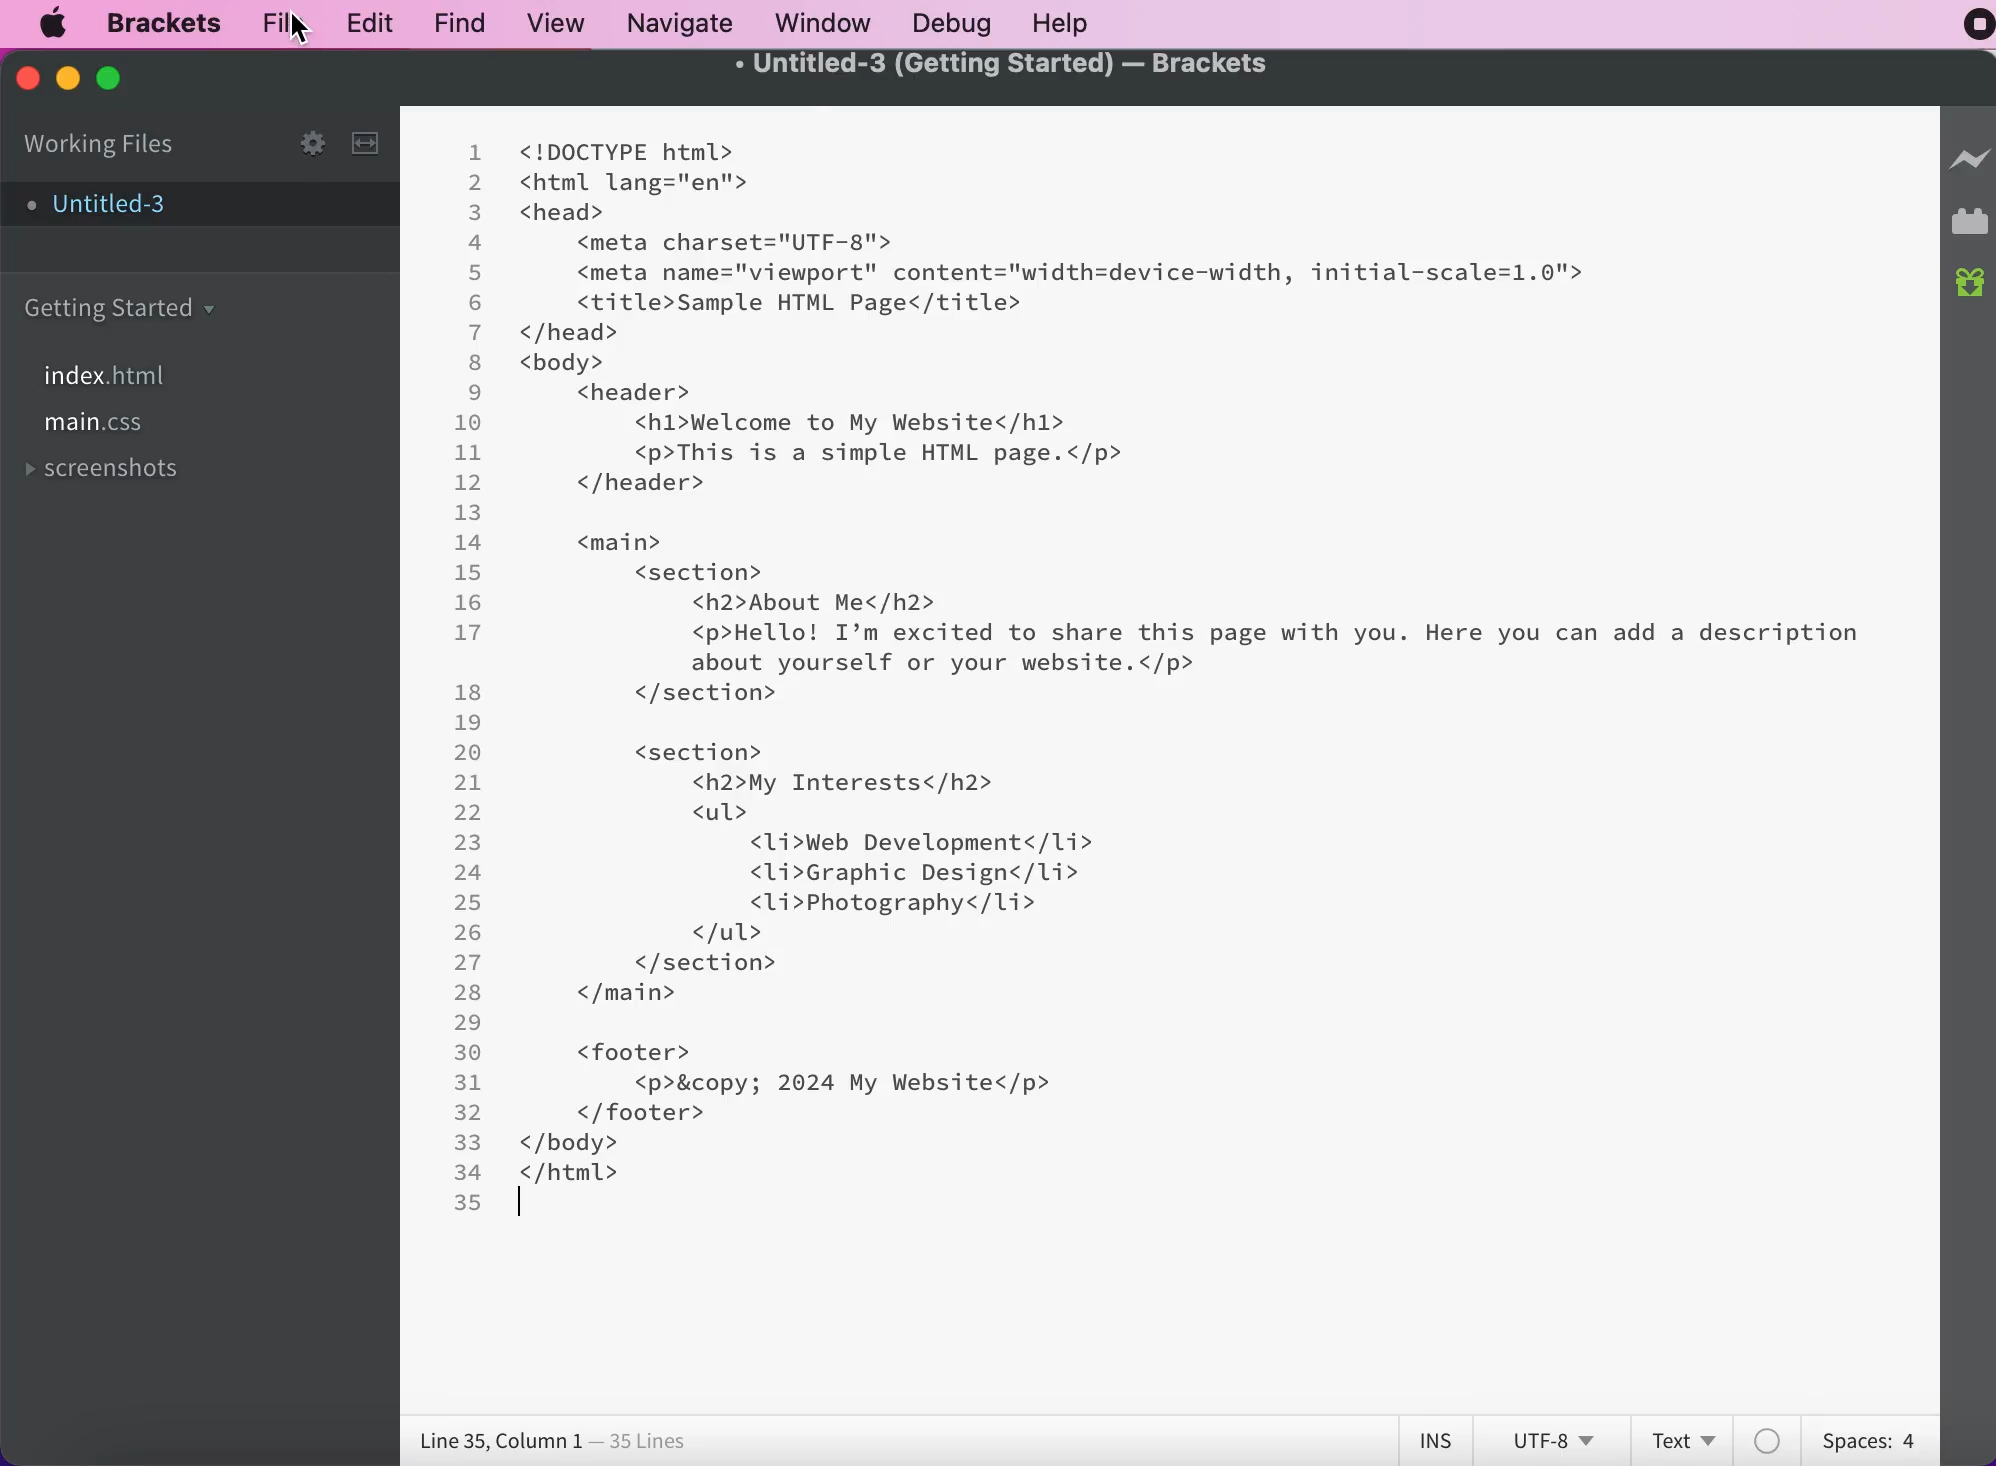  Describe the element at coordinates (469, 514) in the screenshot. I see `13` at that location.